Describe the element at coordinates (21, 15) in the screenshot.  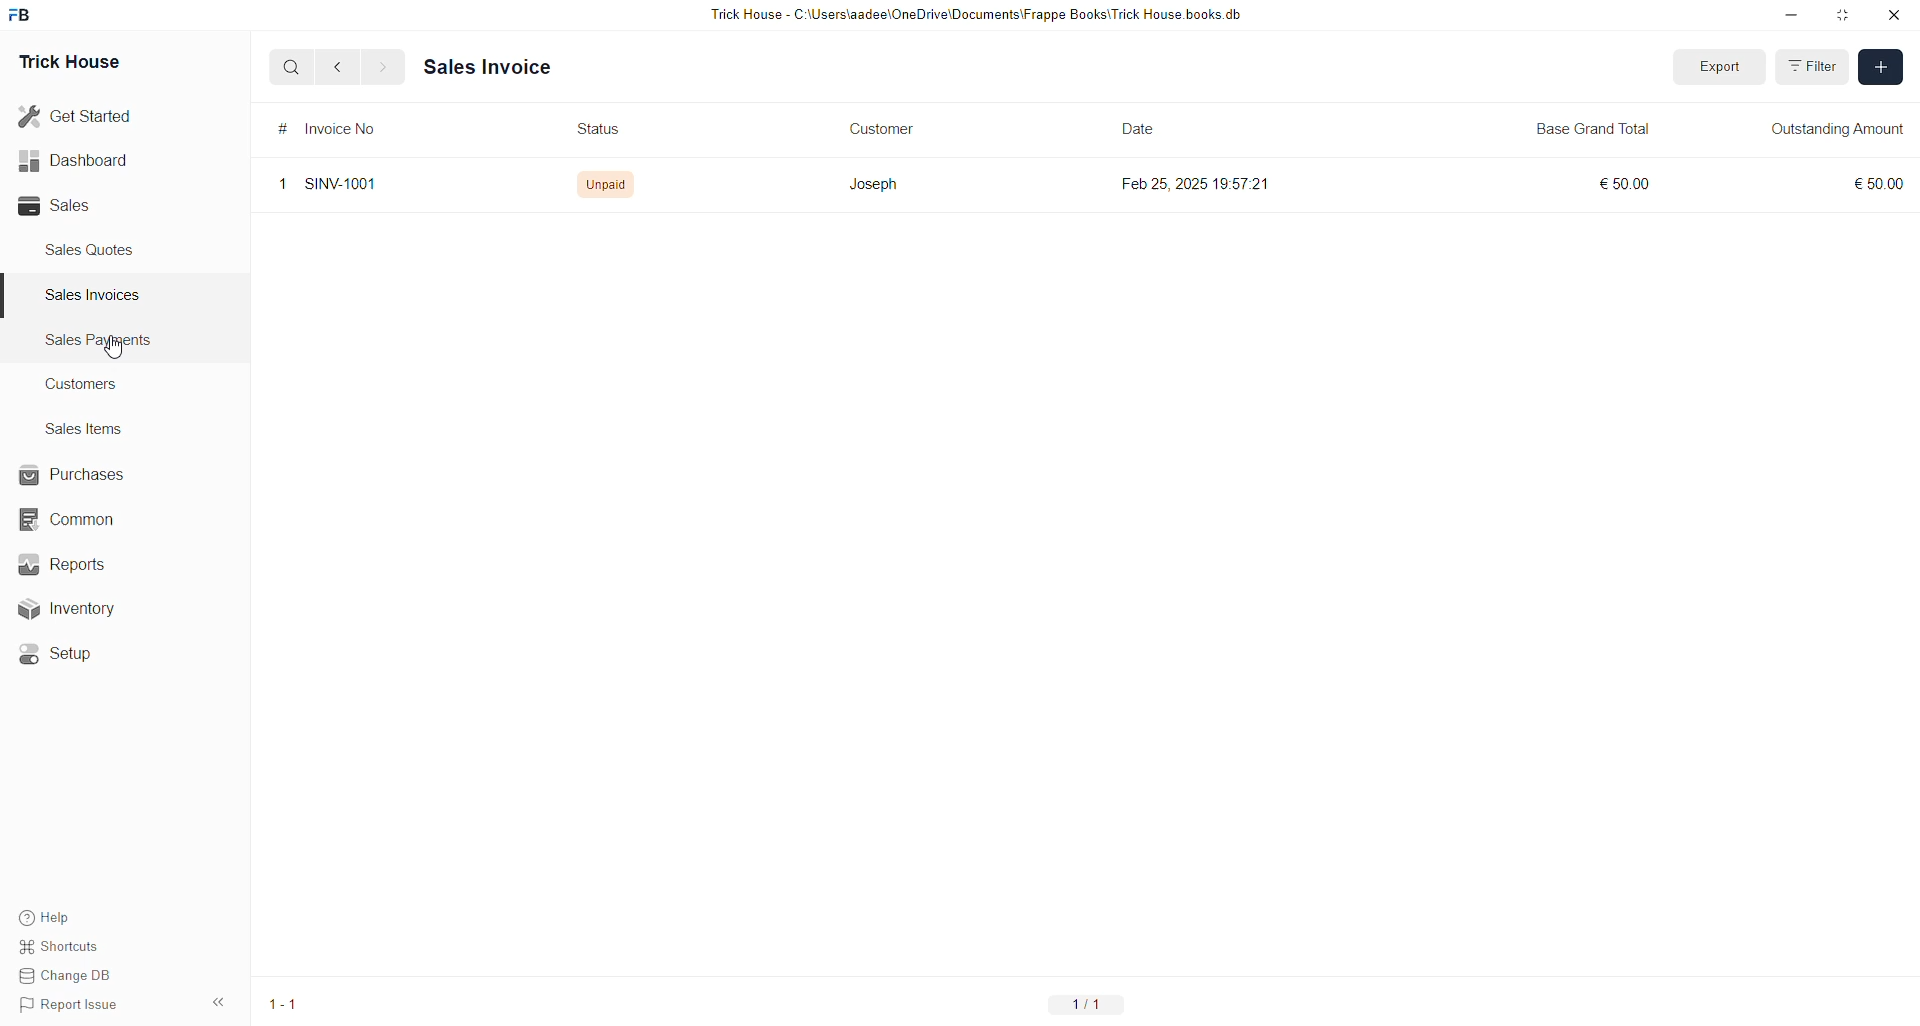
I see `logo` at that location.